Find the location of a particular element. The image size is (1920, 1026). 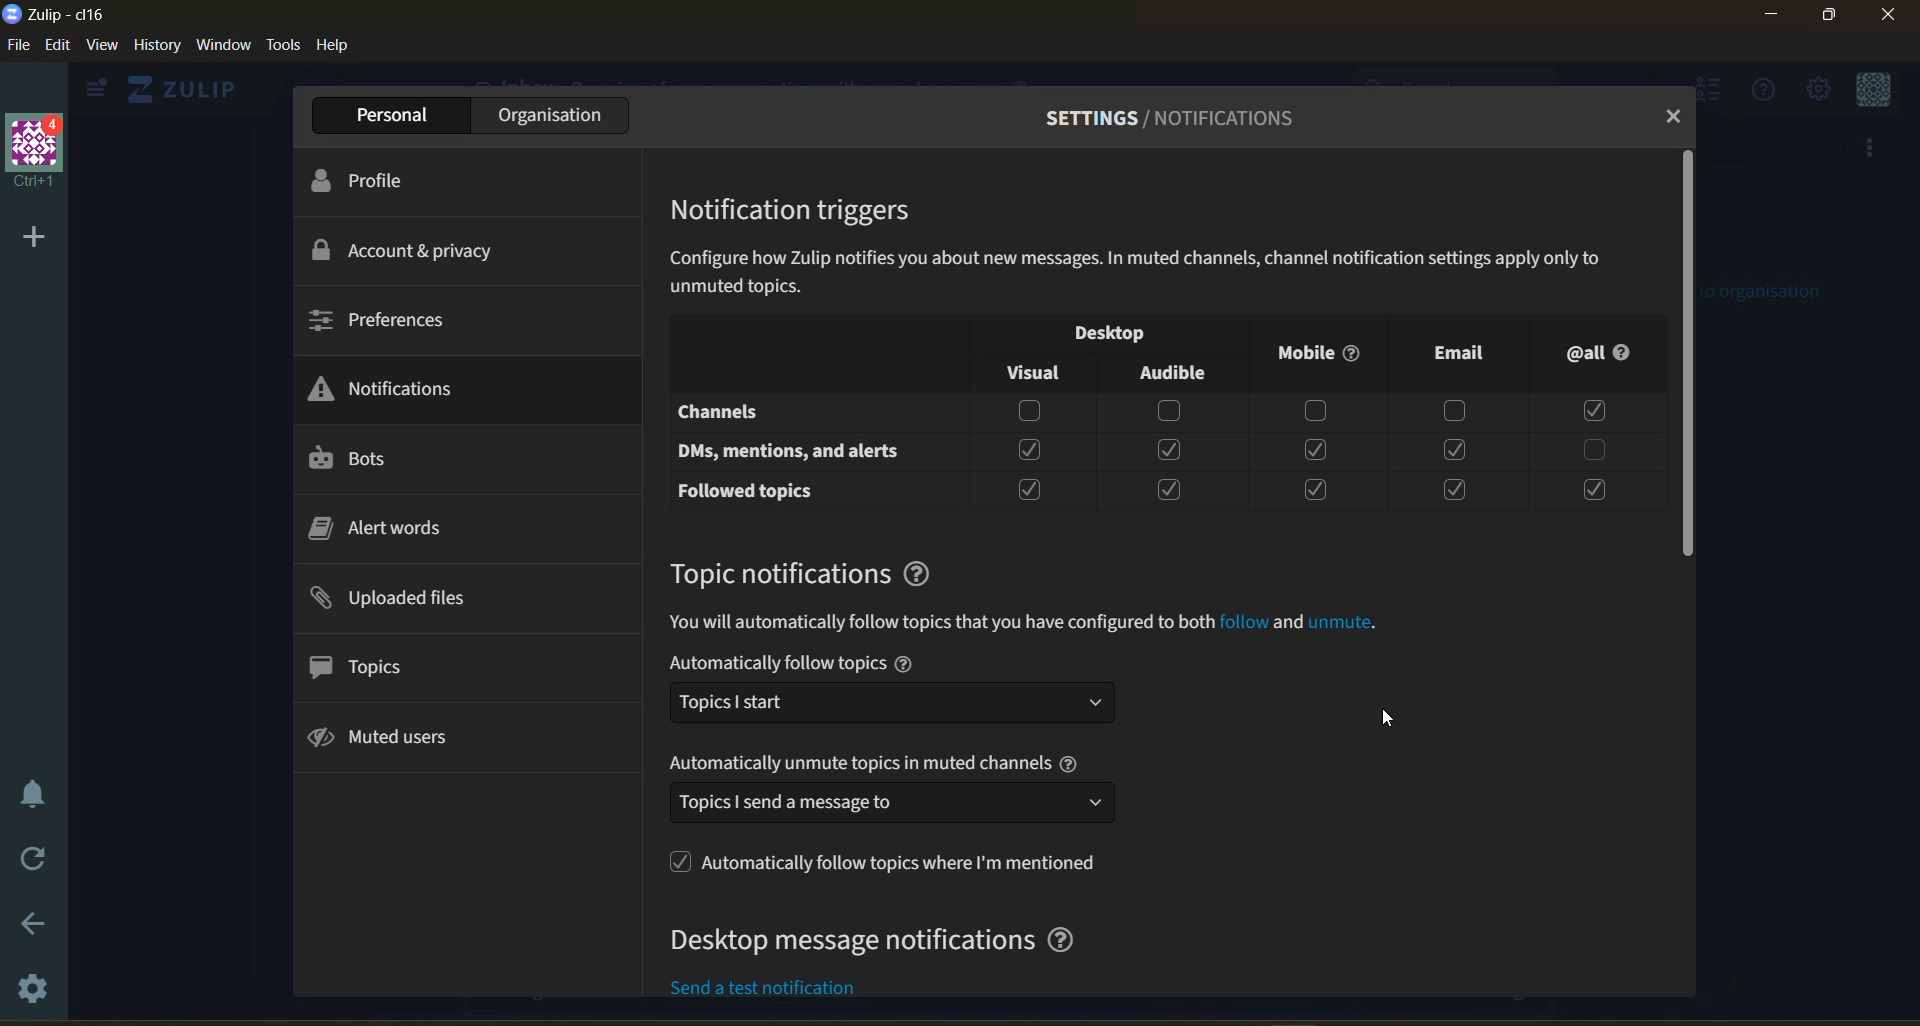

notification visibility checkbox is located at coordinates (1121, 332).